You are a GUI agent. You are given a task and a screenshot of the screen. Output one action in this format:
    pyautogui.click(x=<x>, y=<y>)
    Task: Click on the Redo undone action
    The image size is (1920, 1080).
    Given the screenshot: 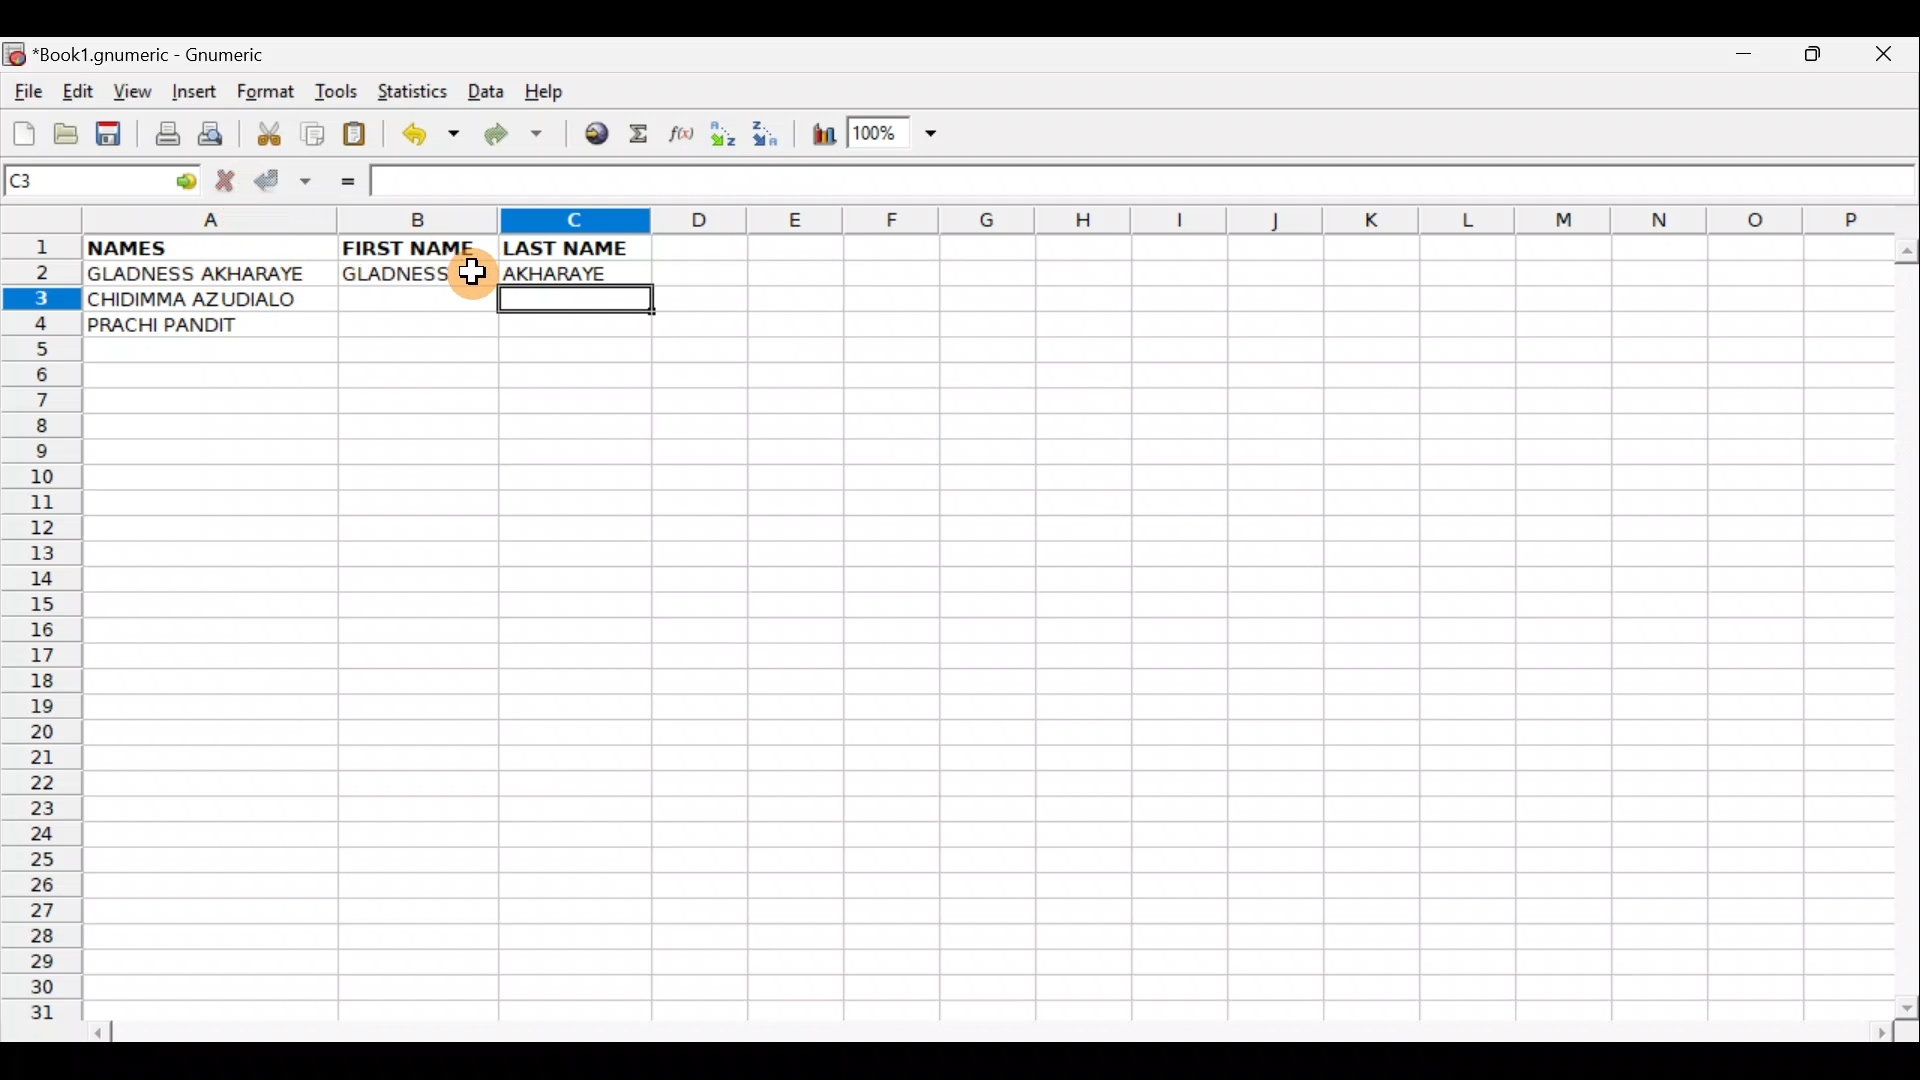 What is the action you would take?
    pyautogui.click(x=518, y=137)
    